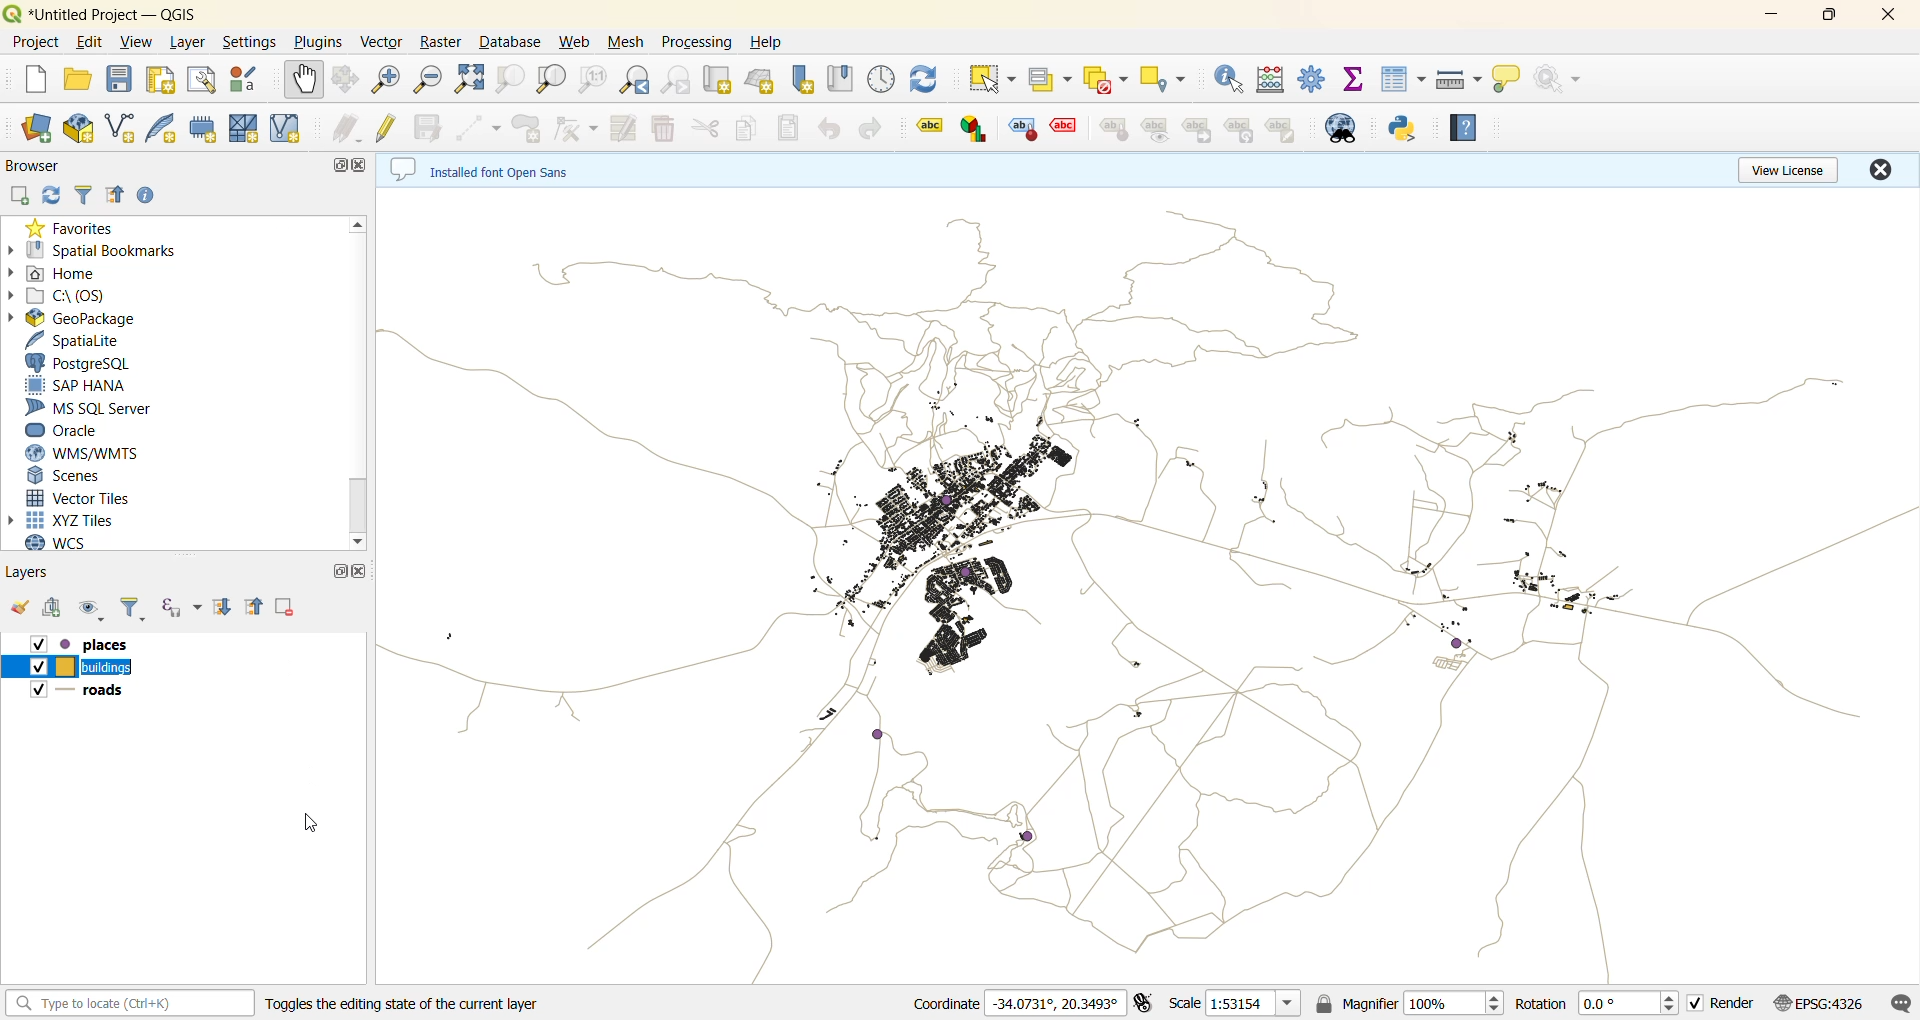 Image resolution: width=1920 pixels, height=1020 pixels. I want to click on show layout, so click(201, 83).